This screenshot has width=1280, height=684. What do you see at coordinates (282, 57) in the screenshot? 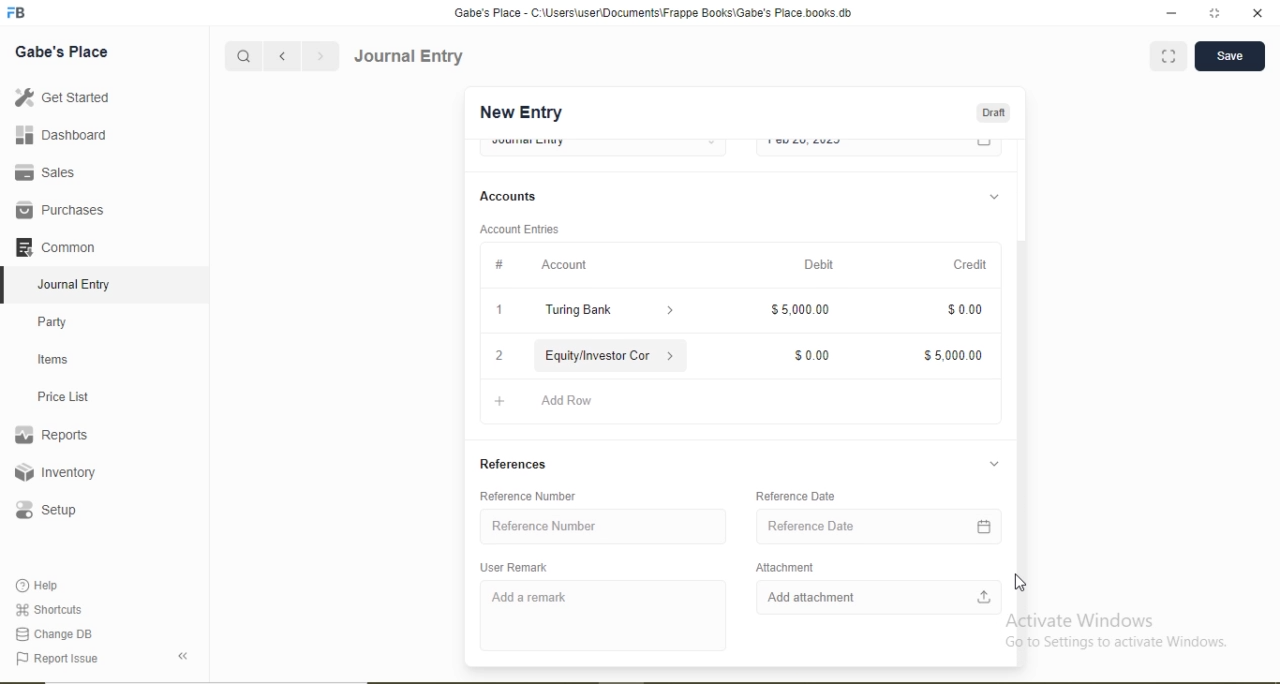
I see `Backward` at bounding box center [282, 57].